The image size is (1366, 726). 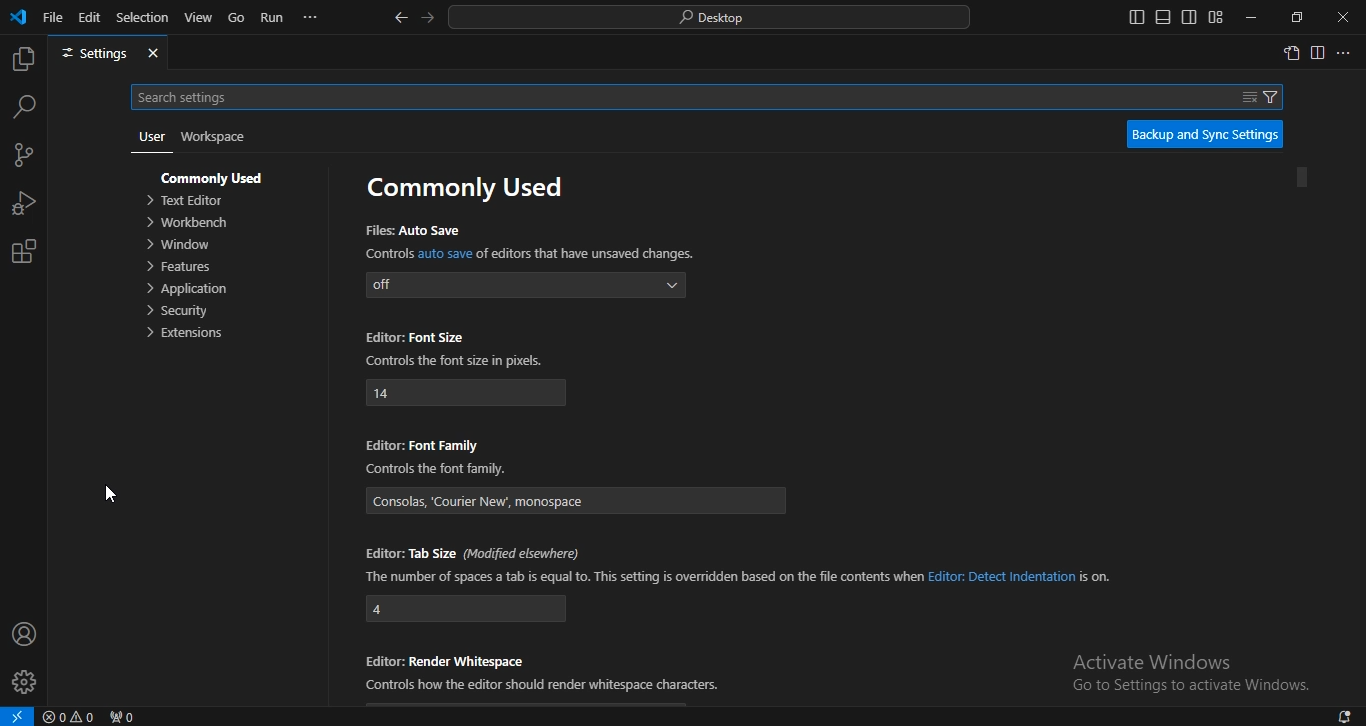 What do you see at coordinates (18, 715) in the screenshot?
I see `open a remote window` at bounding box center [18, 715].